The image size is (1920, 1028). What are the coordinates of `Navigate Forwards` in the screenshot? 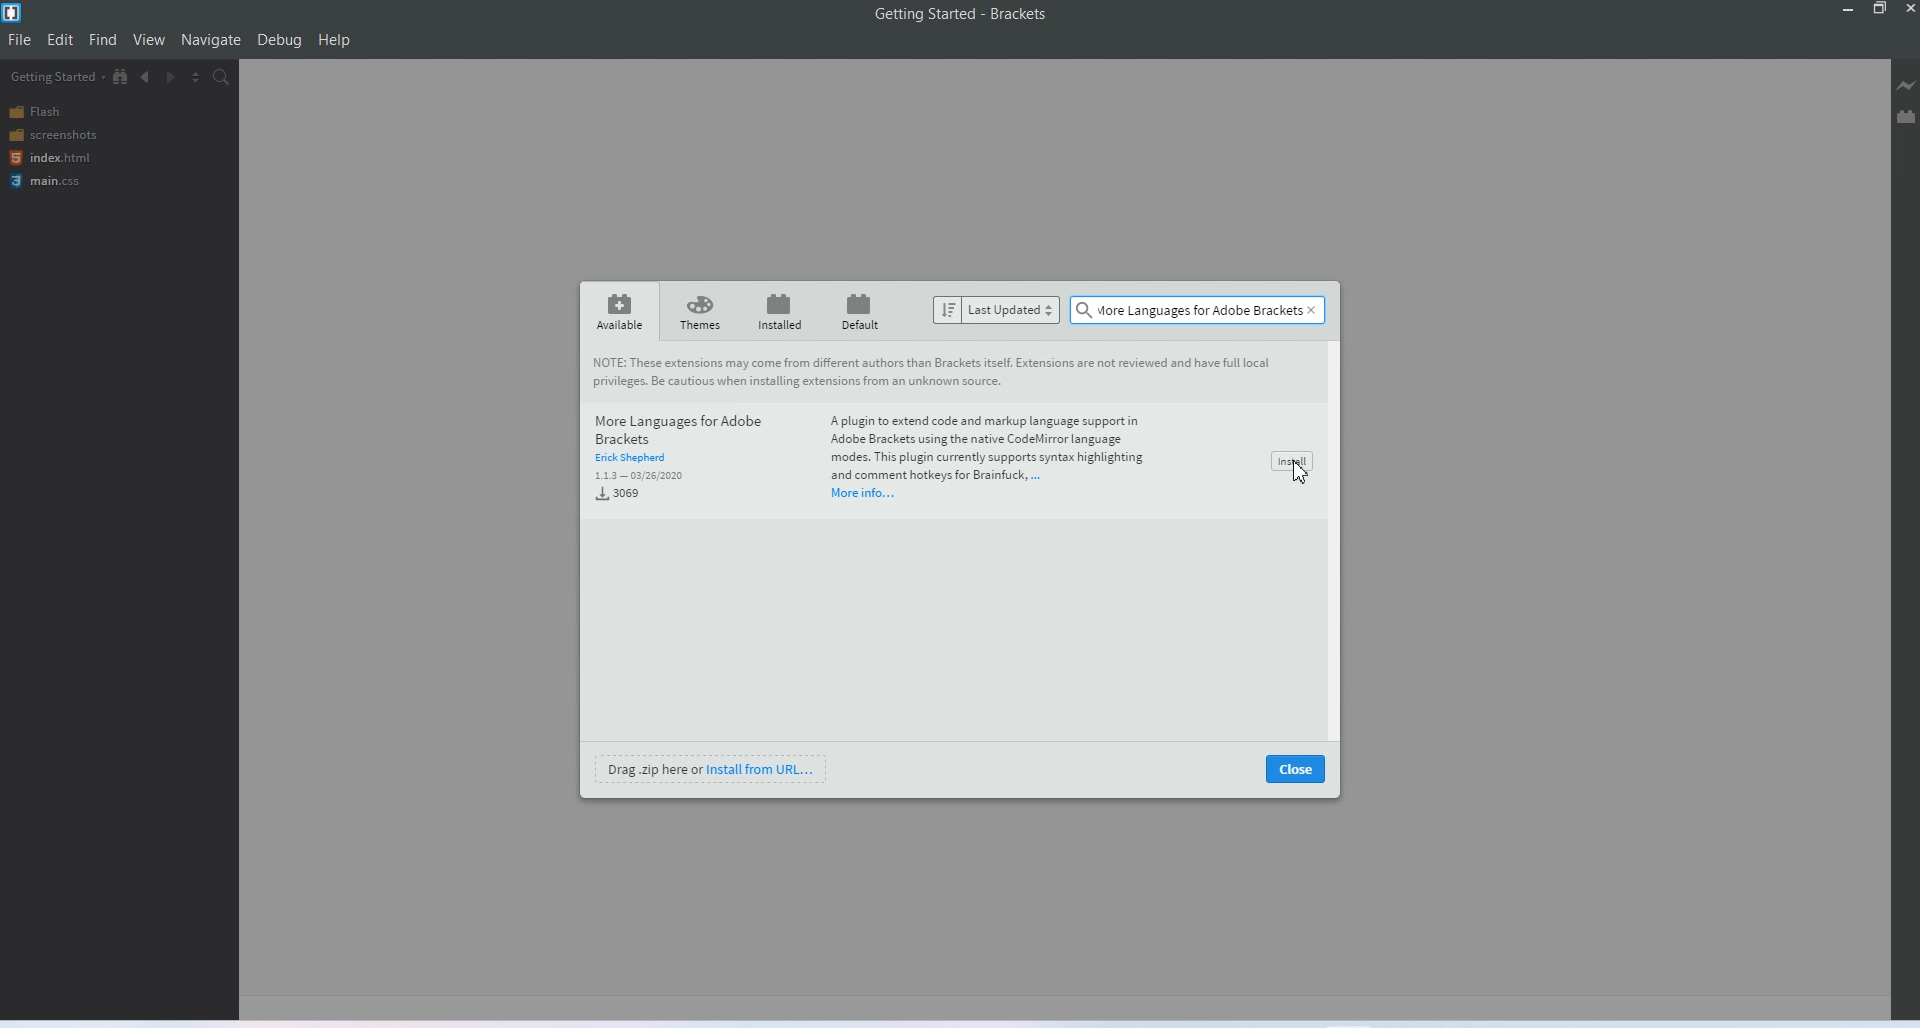 It's located at (171, 78).